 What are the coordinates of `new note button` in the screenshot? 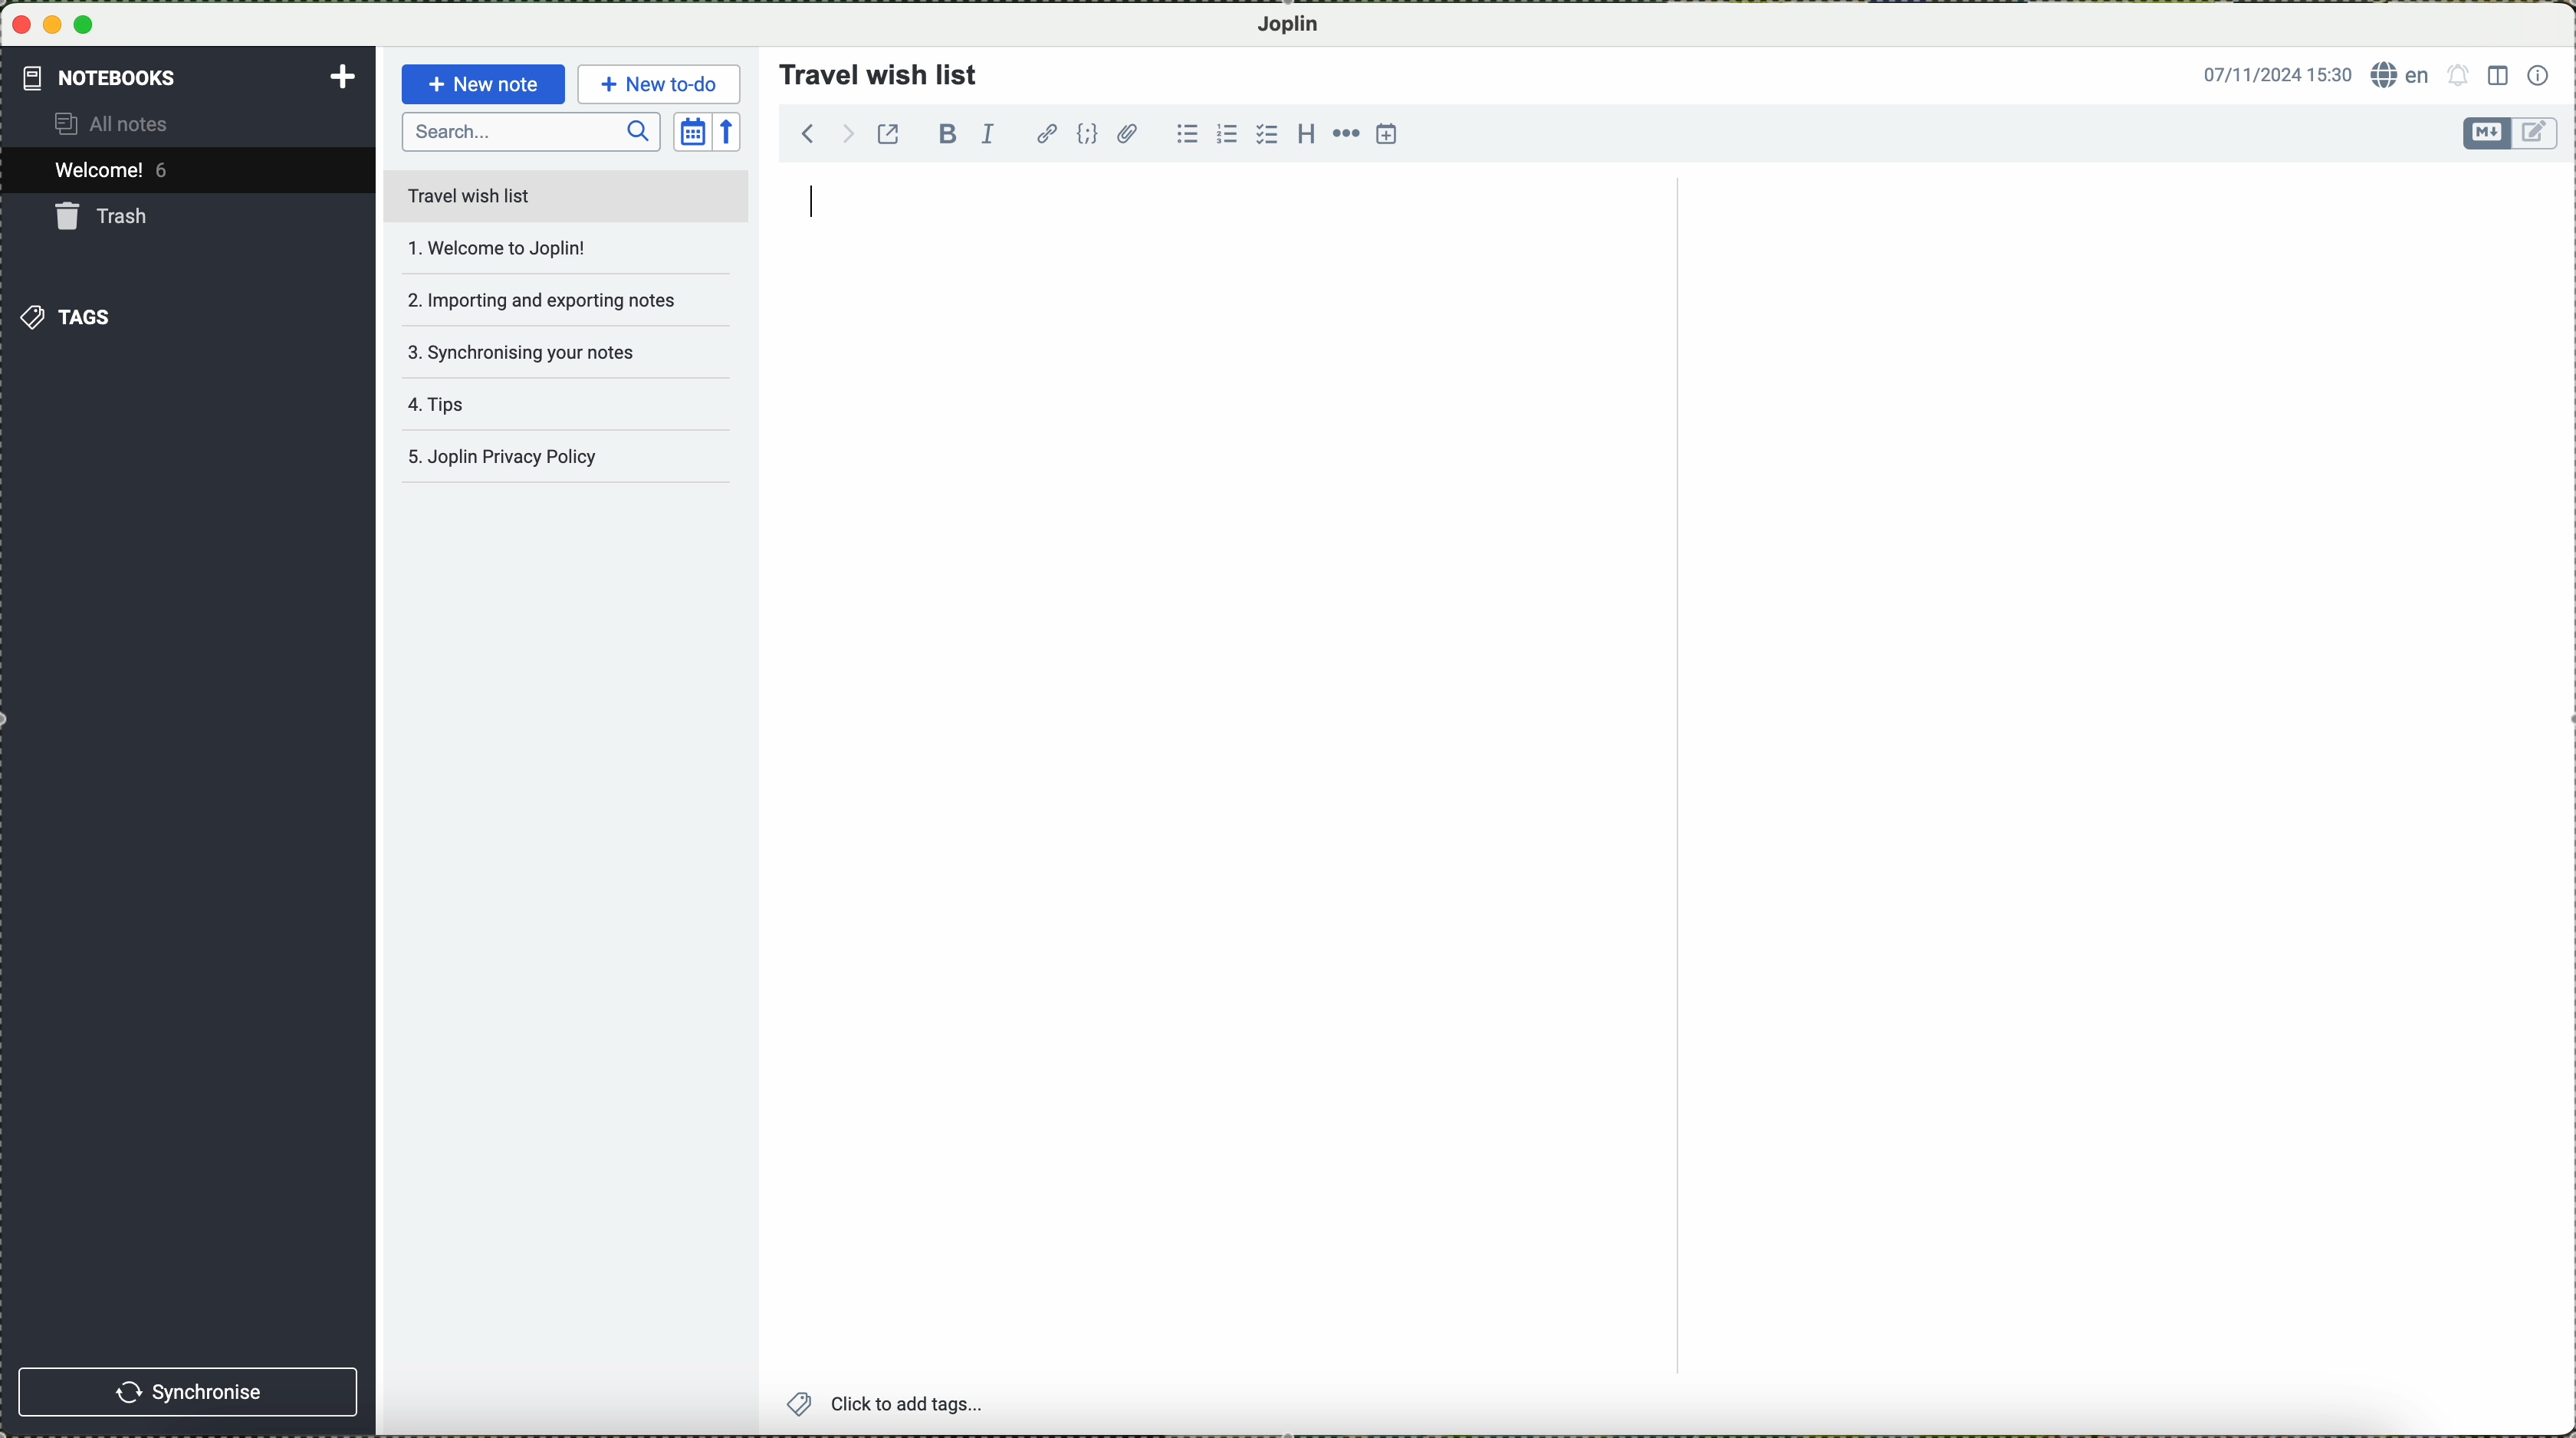 It's located at (480, 84).